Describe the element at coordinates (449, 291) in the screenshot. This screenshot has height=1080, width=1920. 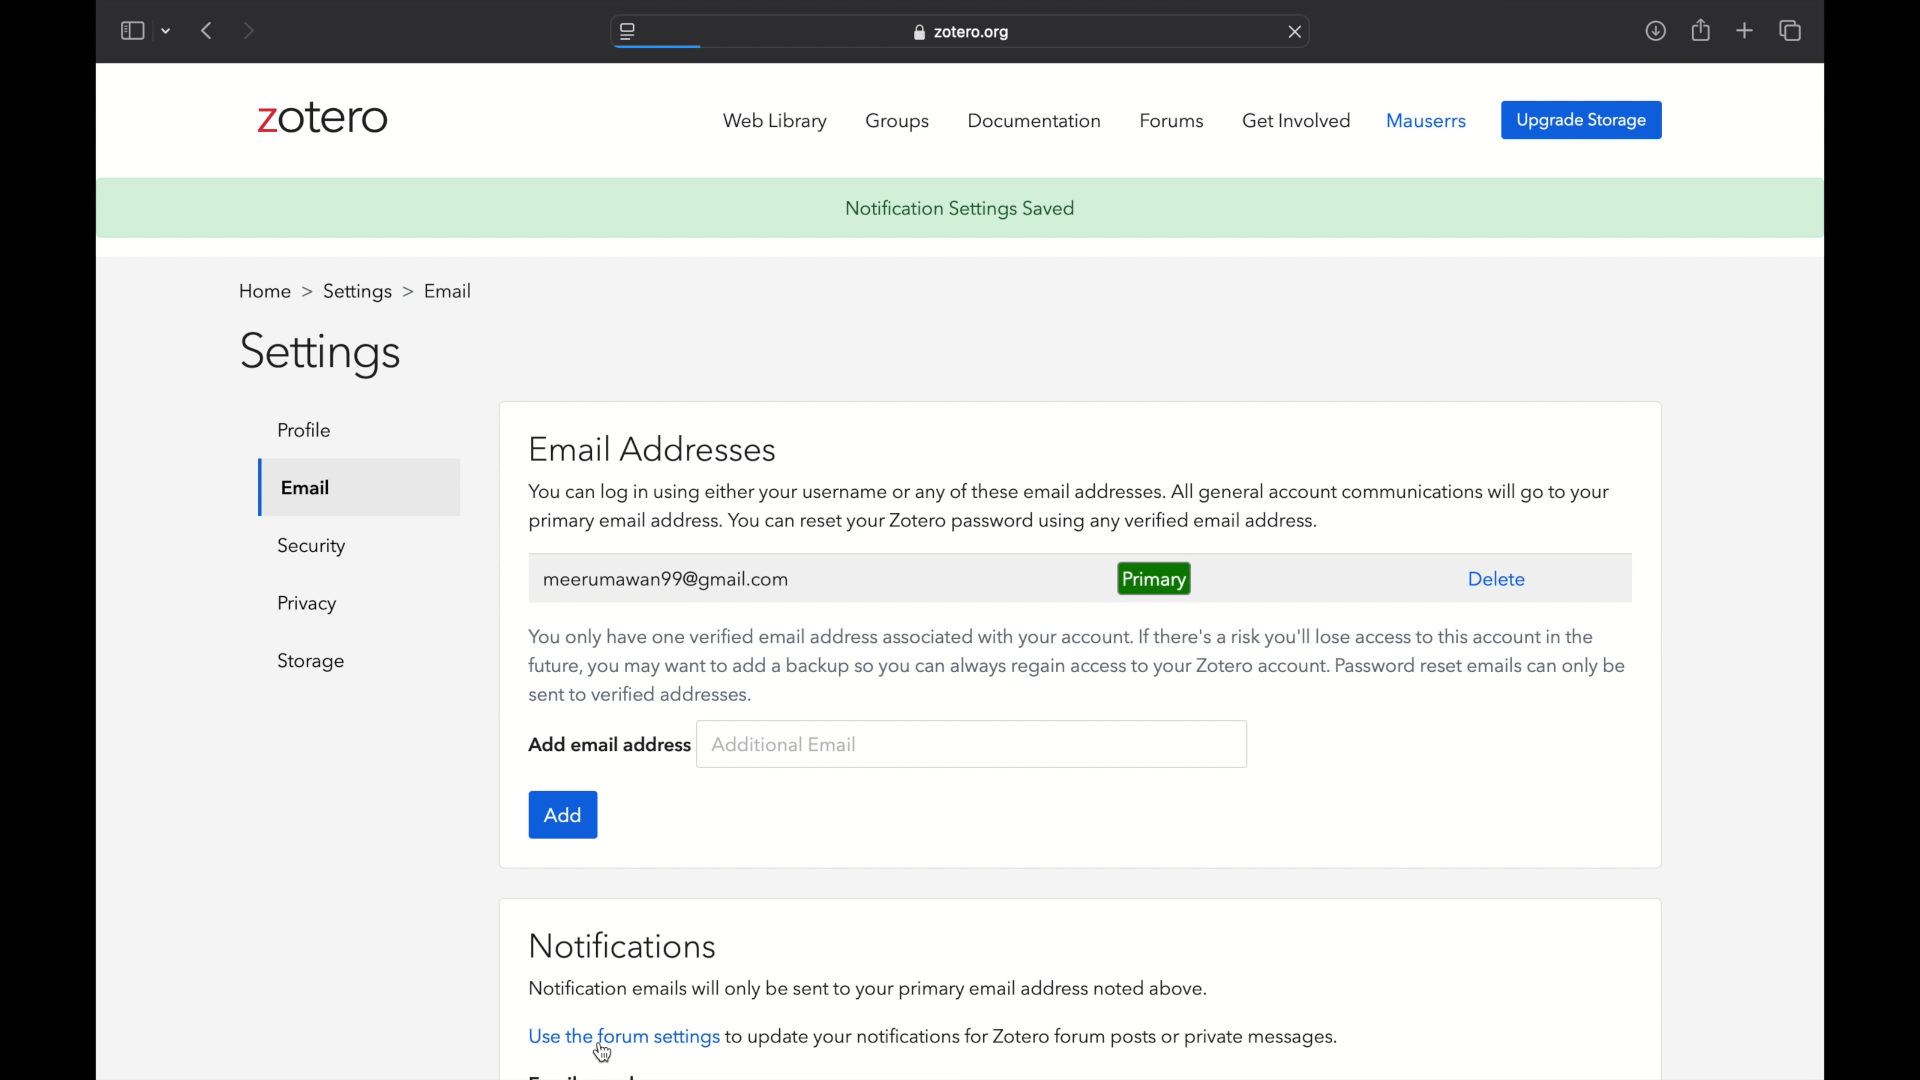
I see `email` at that location.